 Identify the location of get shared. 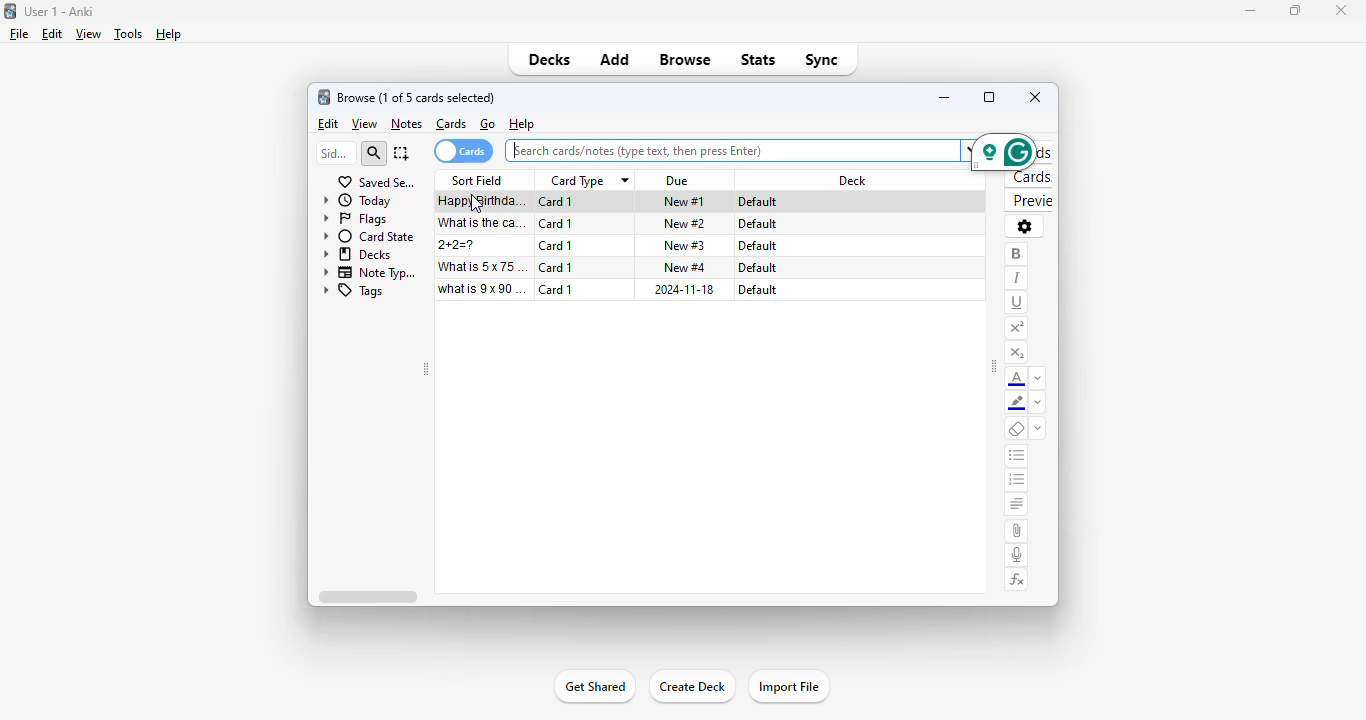
(596, 686).